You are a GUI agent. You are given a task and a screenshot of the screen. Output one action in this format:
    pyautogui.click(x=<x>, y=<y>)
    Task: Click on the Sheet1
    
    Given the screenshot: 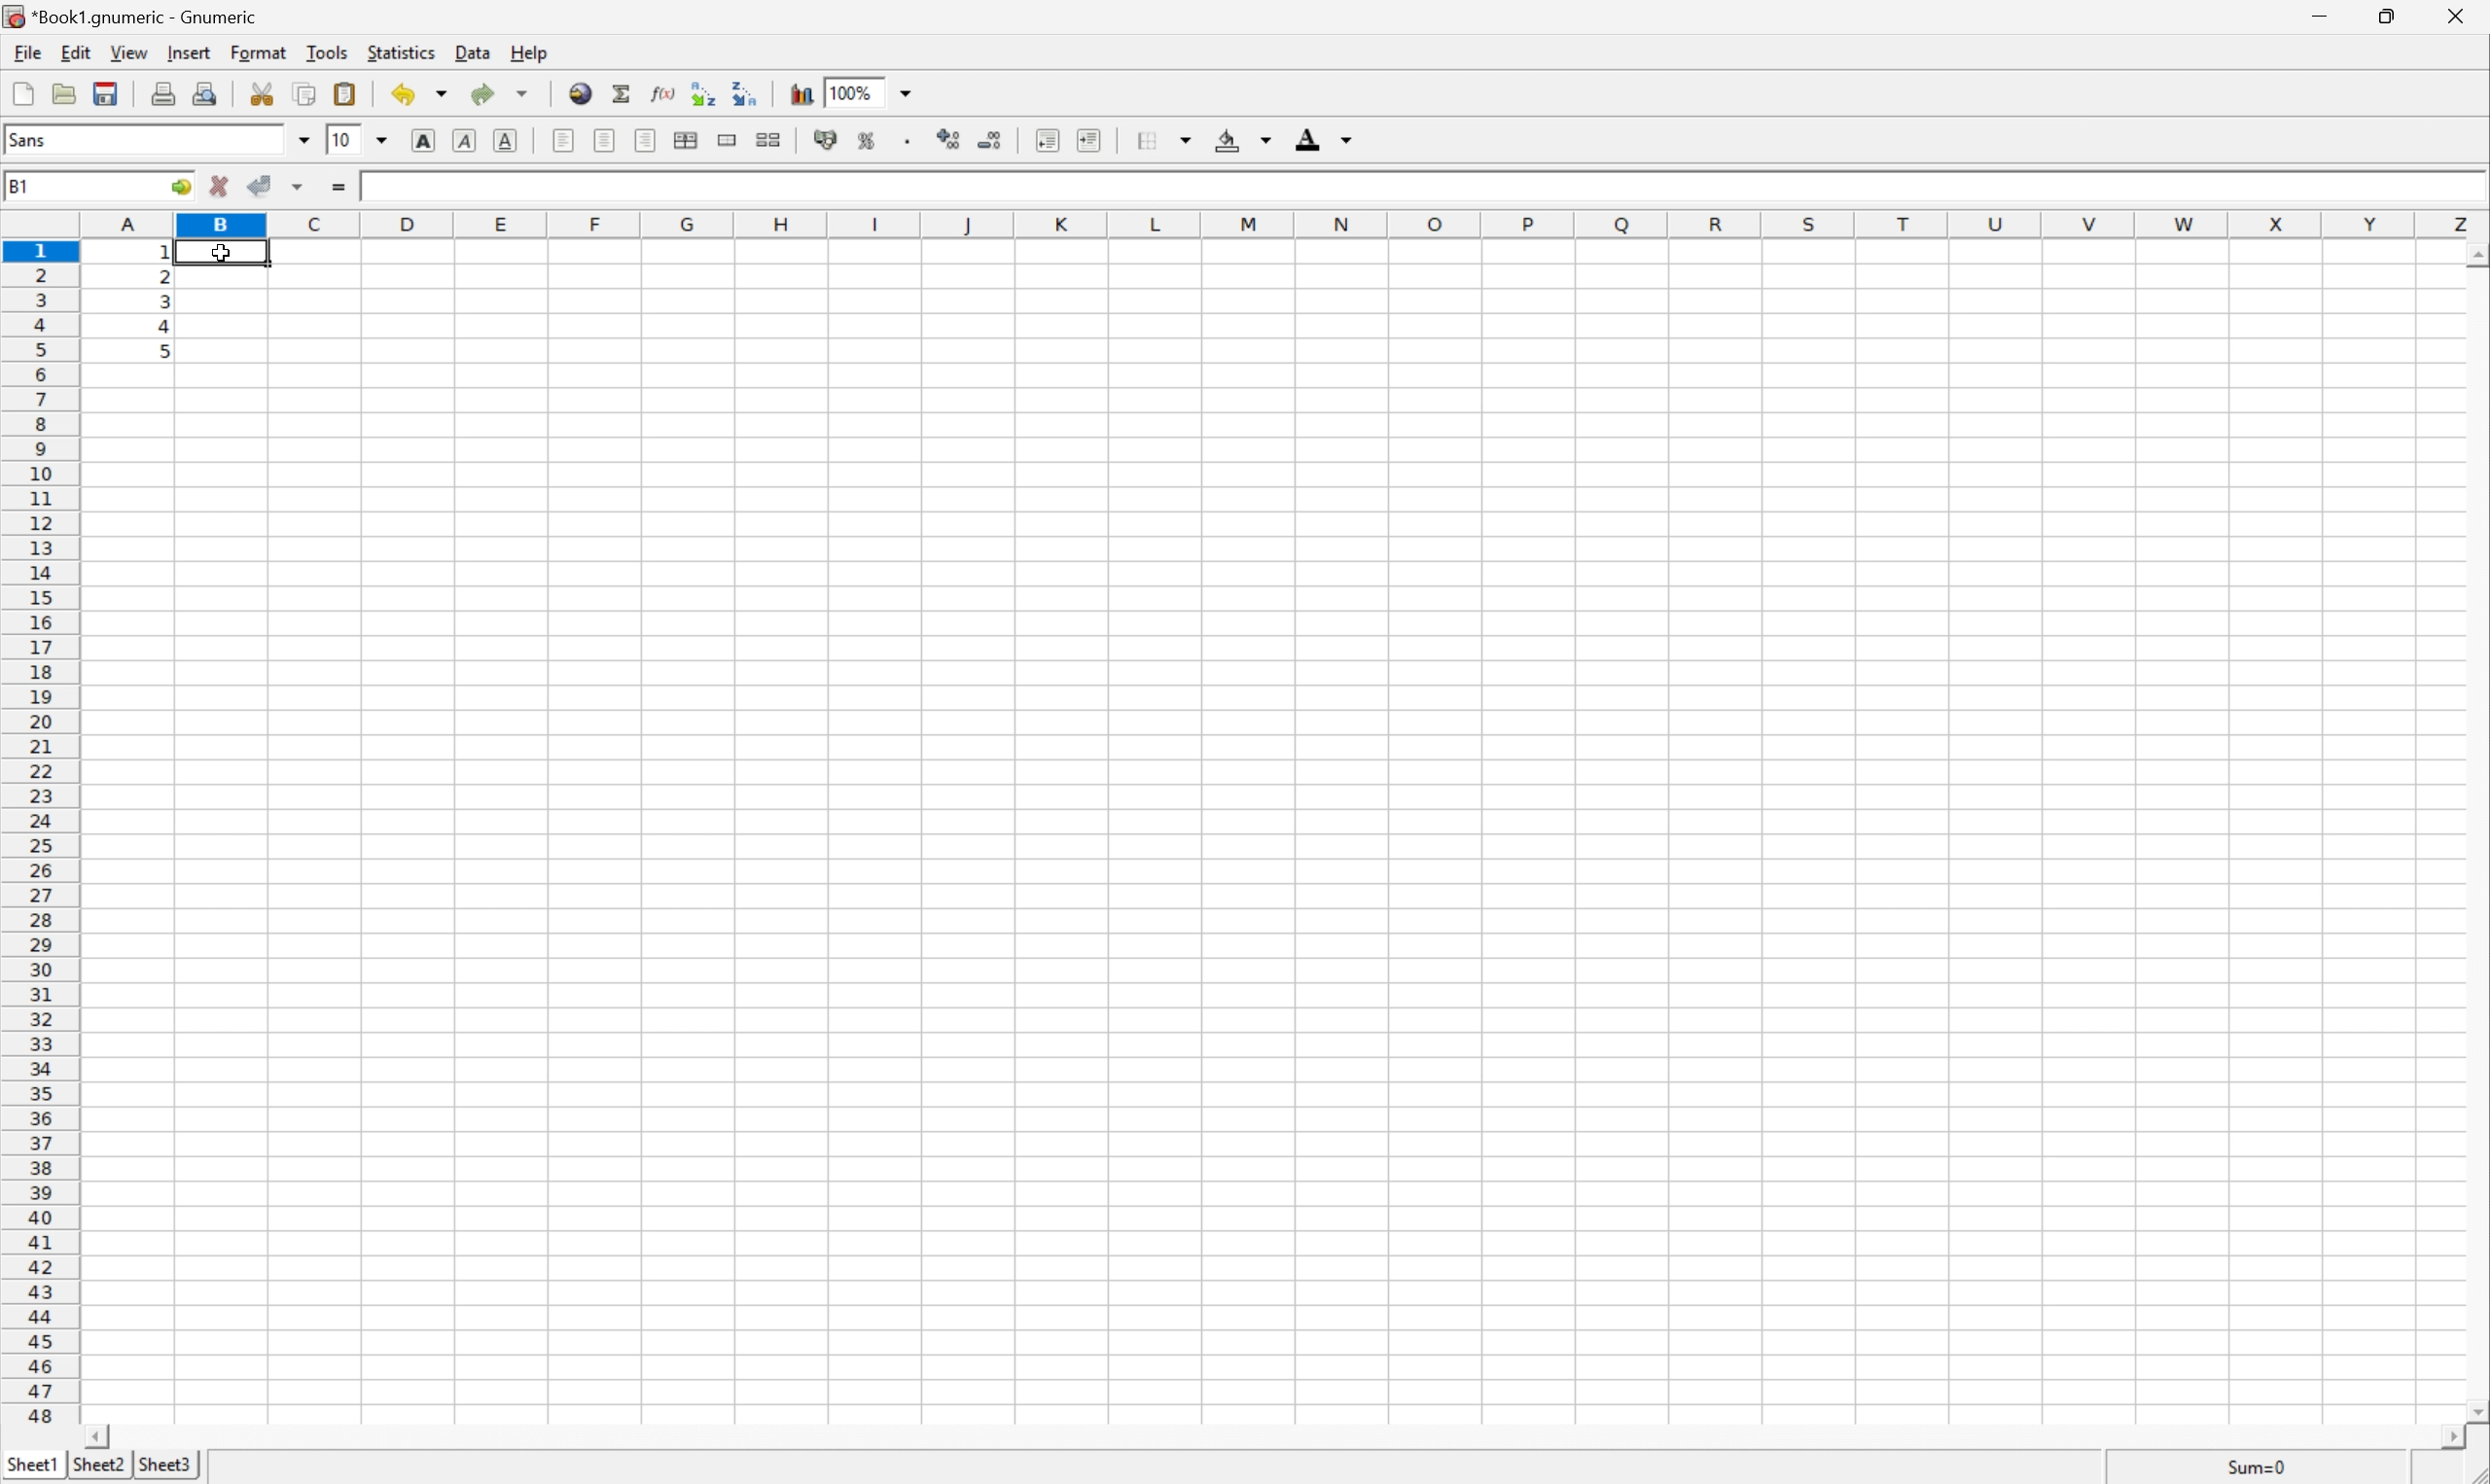 What is the action you would take?
    pyautogui.click(x=31, y=1465)
    